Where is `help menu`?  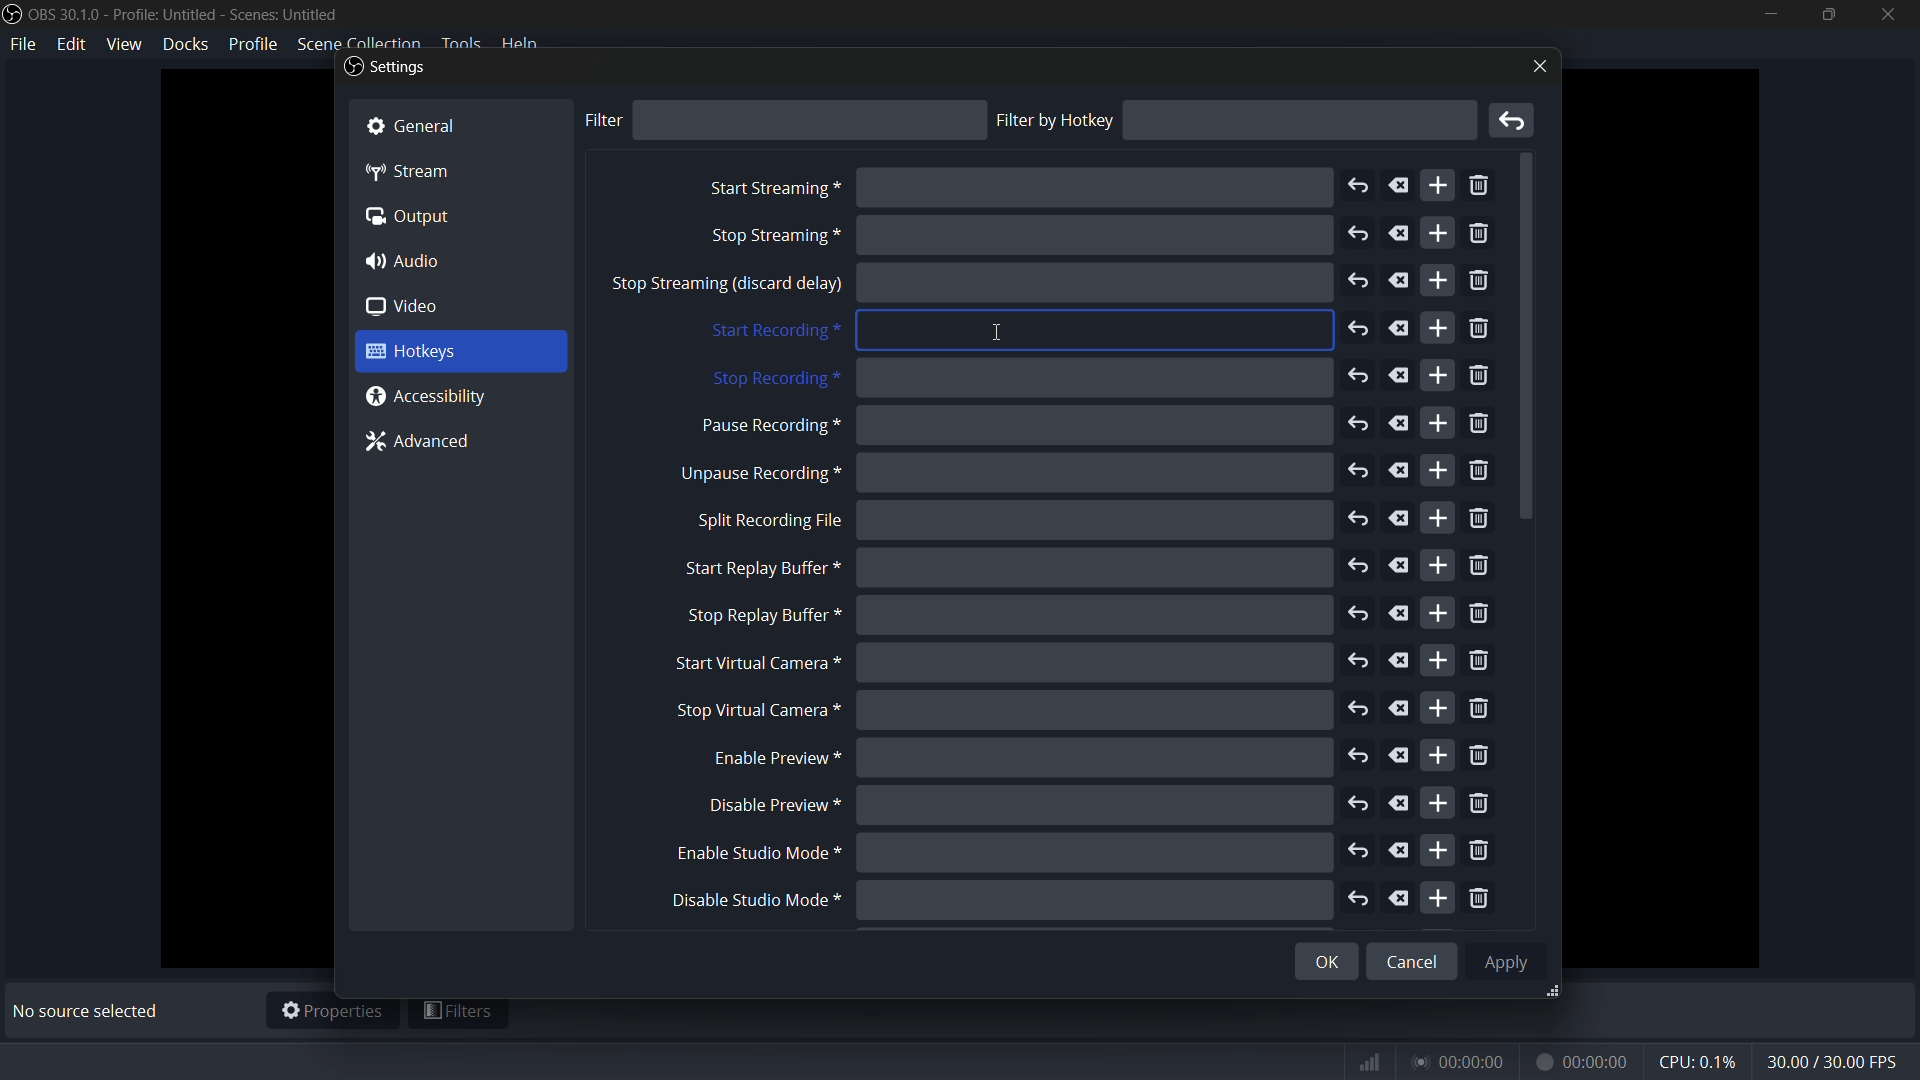 help menu is located at coordinates (522, 43).